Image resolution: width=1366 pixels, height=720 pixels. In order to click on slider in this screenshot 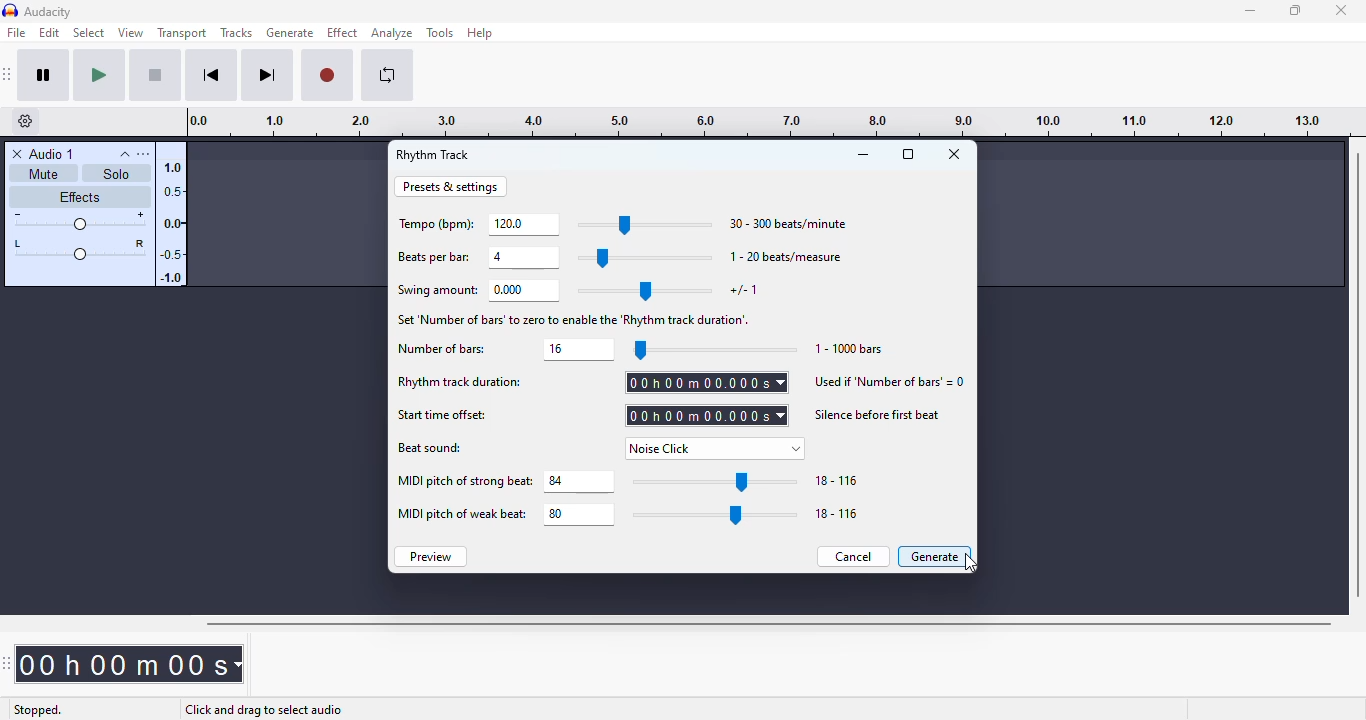, I will do `click(646, 291)`.